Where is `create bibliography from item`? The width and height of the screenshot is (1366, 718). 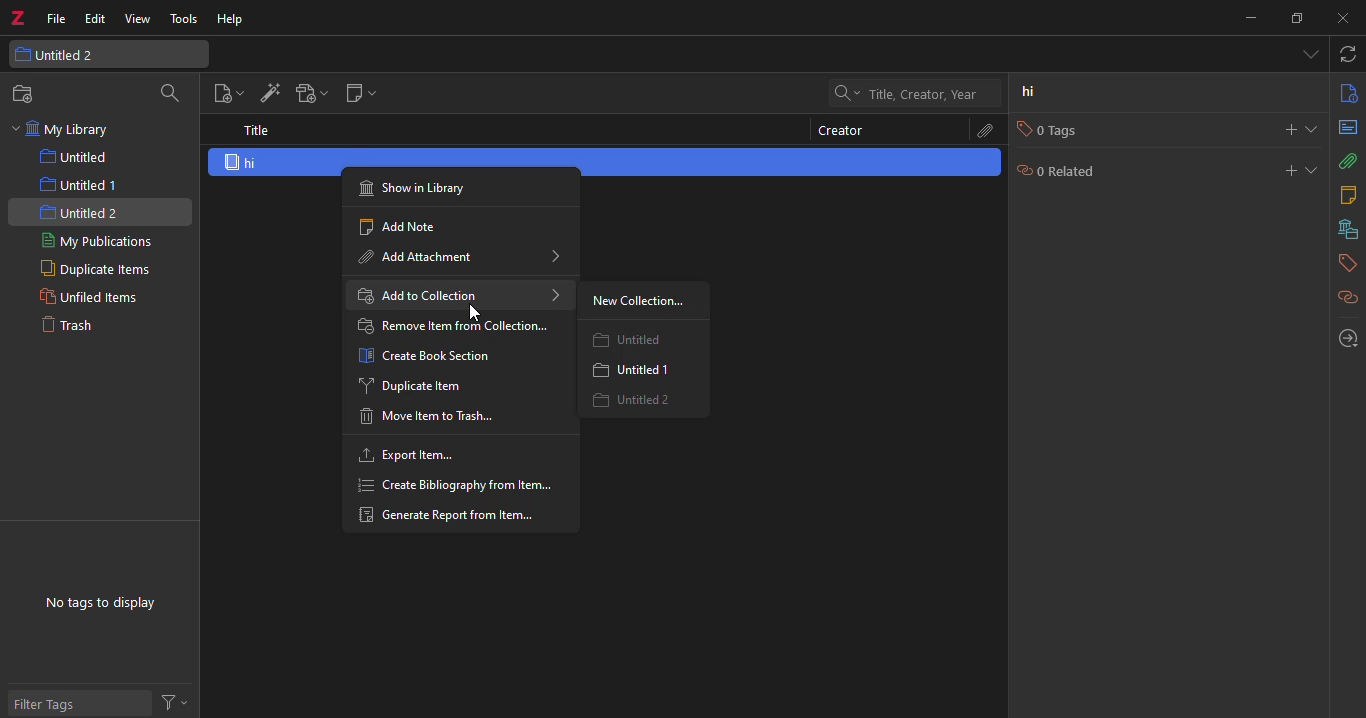
create bibliography from item is located at coordinates (450, 485).